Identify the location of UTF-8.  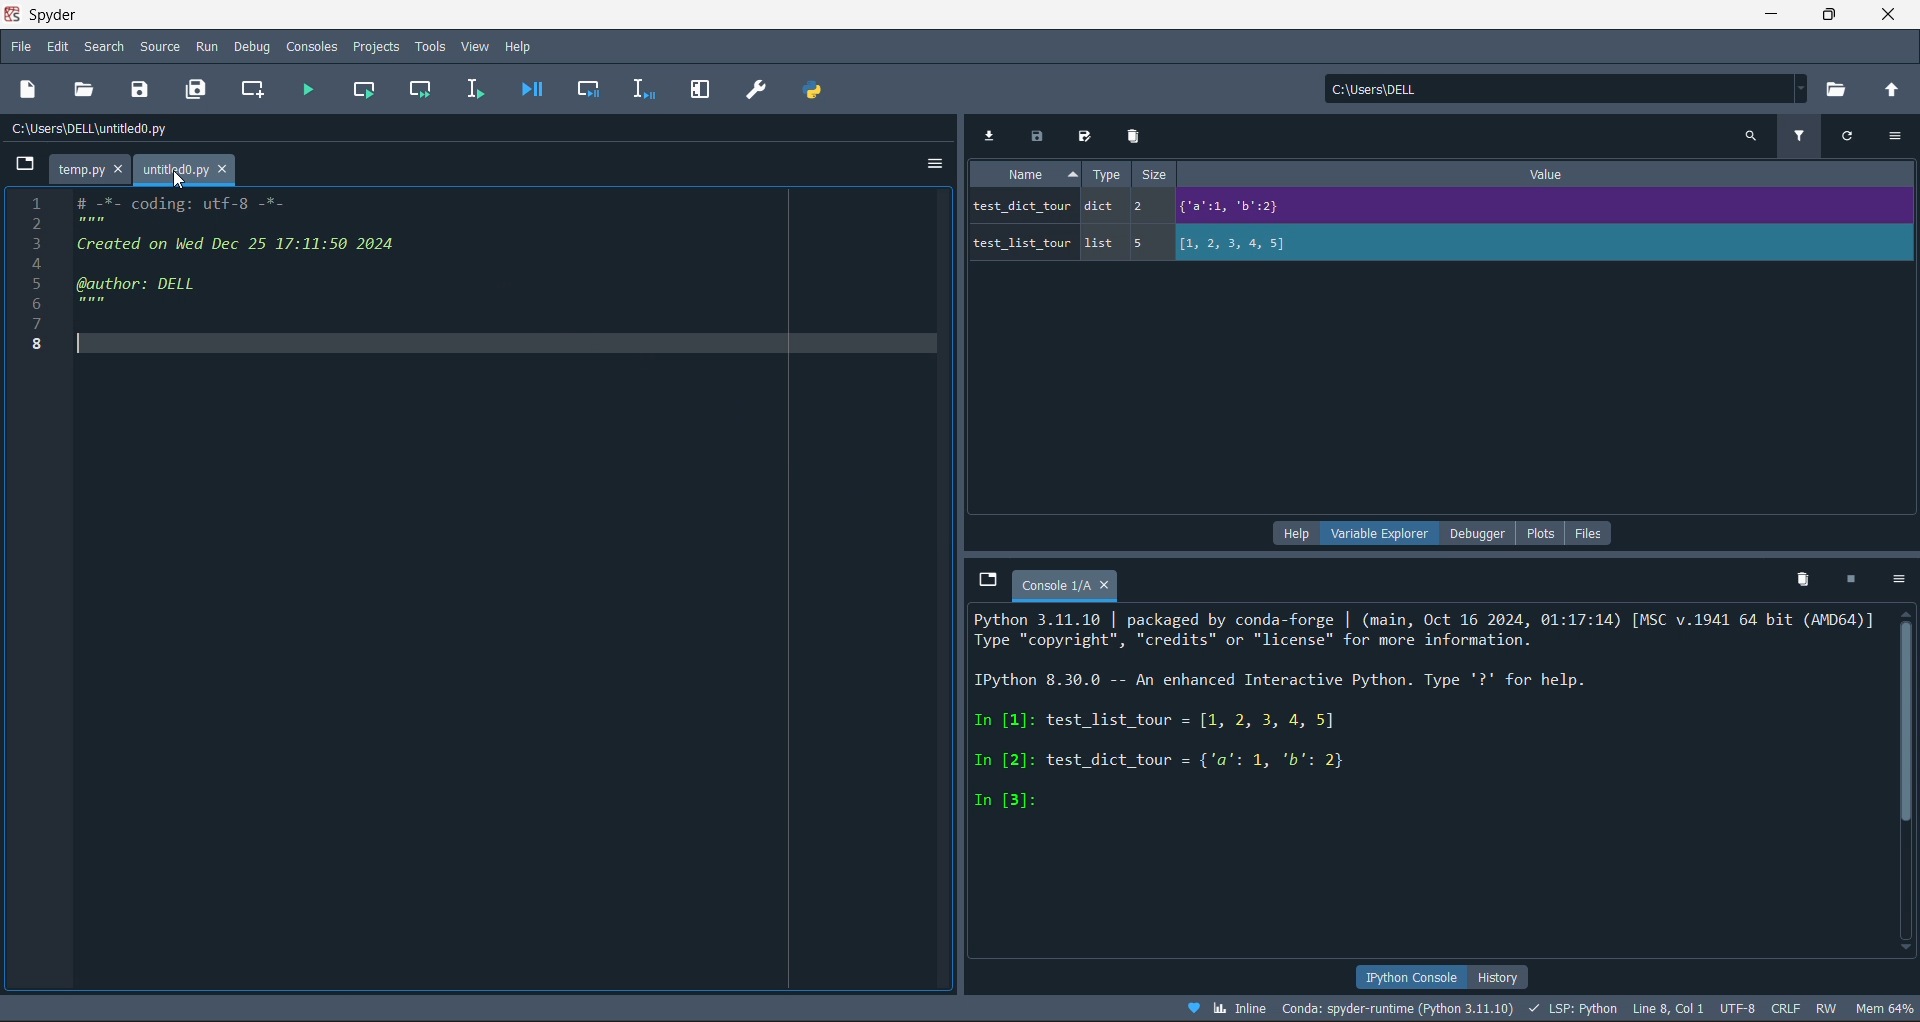
(1735, 1010).